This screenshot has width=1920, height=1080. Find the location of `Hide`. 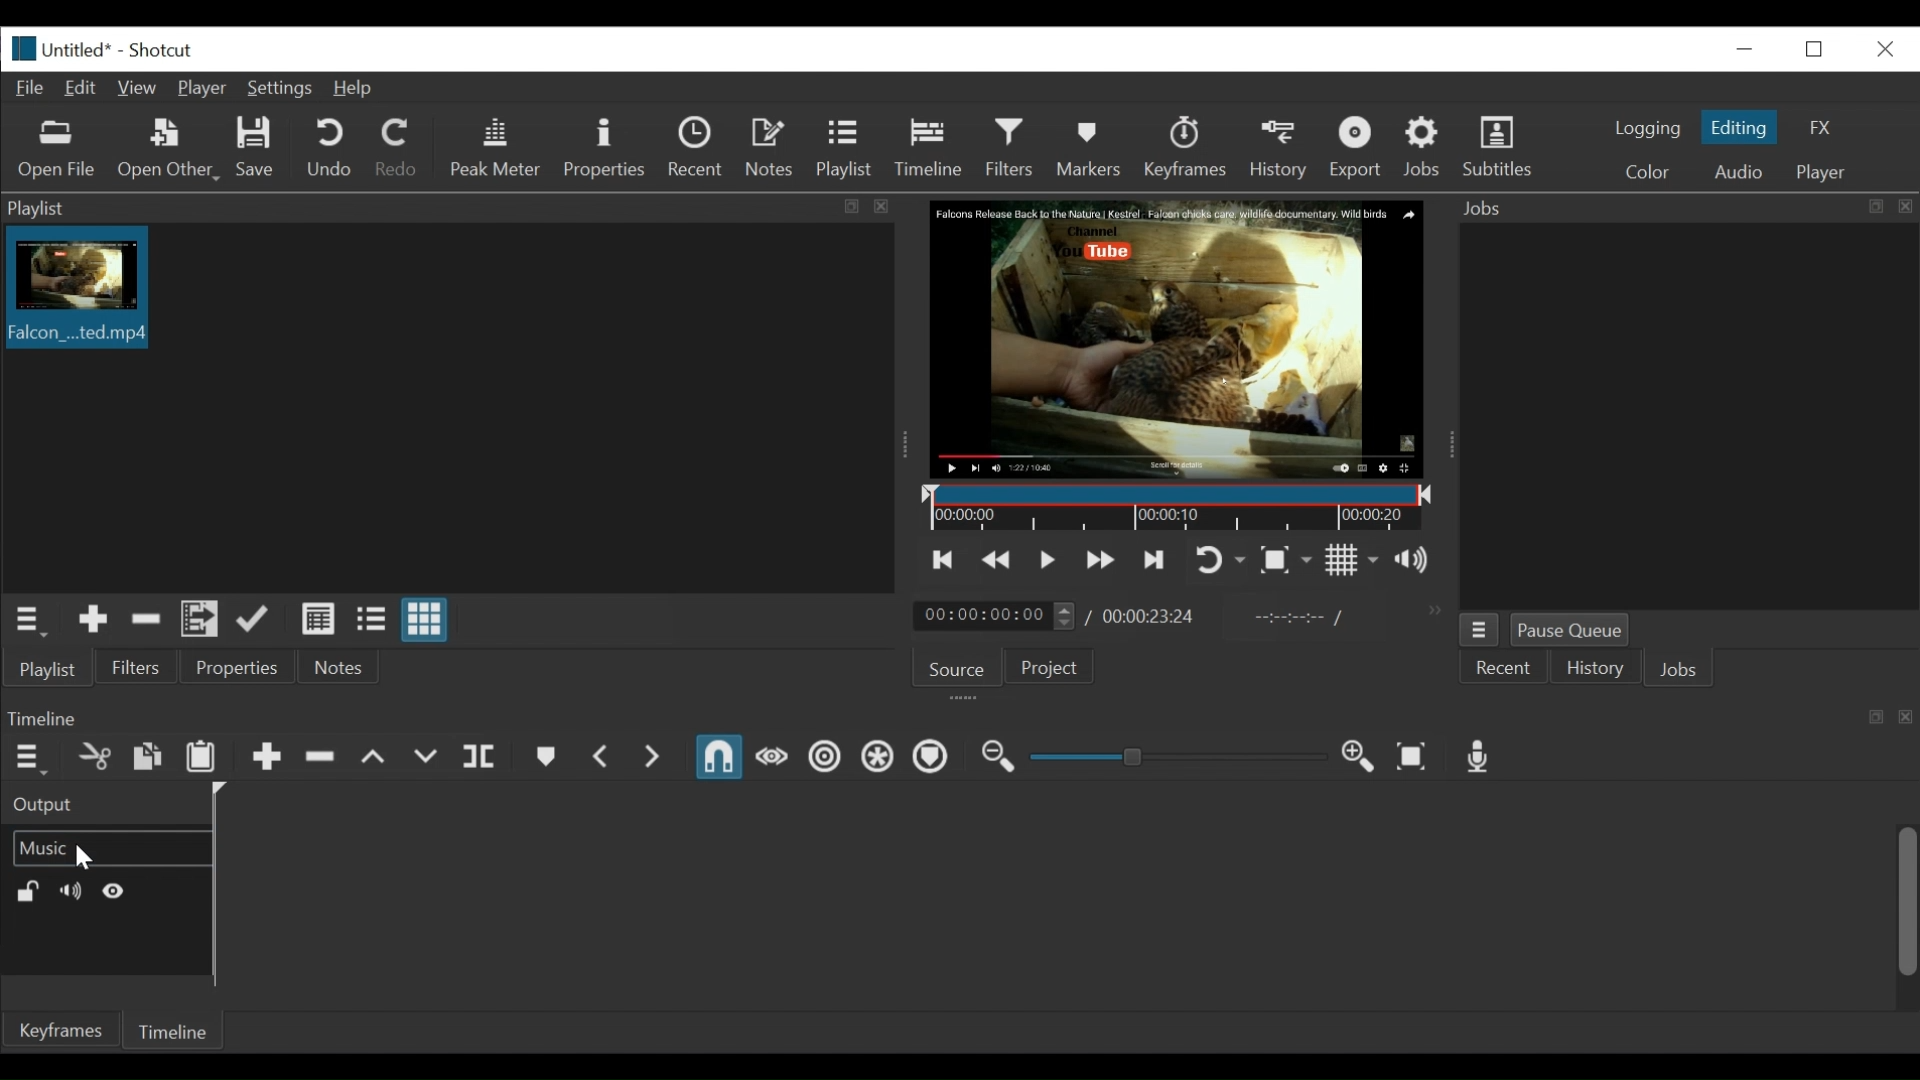

Hide is located at coordinates (116, 890).